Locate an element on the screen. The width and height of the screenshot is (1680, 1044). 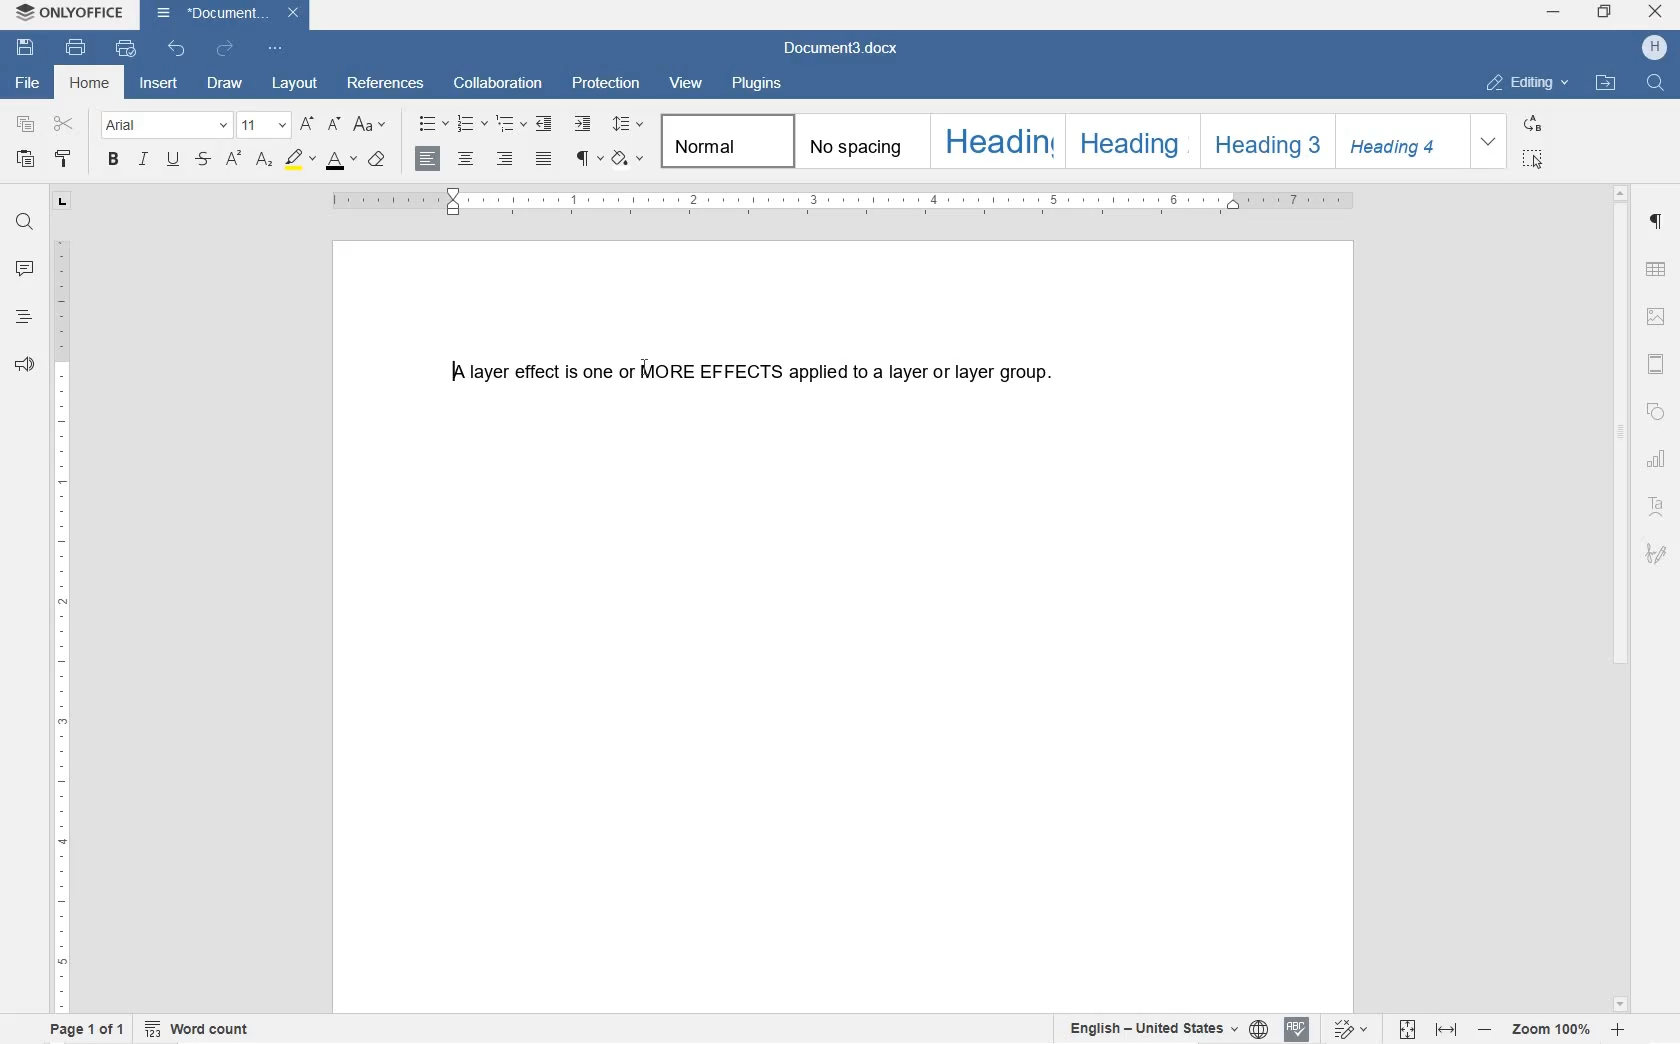
HEADING 1 is located at coordinates (995, 139).